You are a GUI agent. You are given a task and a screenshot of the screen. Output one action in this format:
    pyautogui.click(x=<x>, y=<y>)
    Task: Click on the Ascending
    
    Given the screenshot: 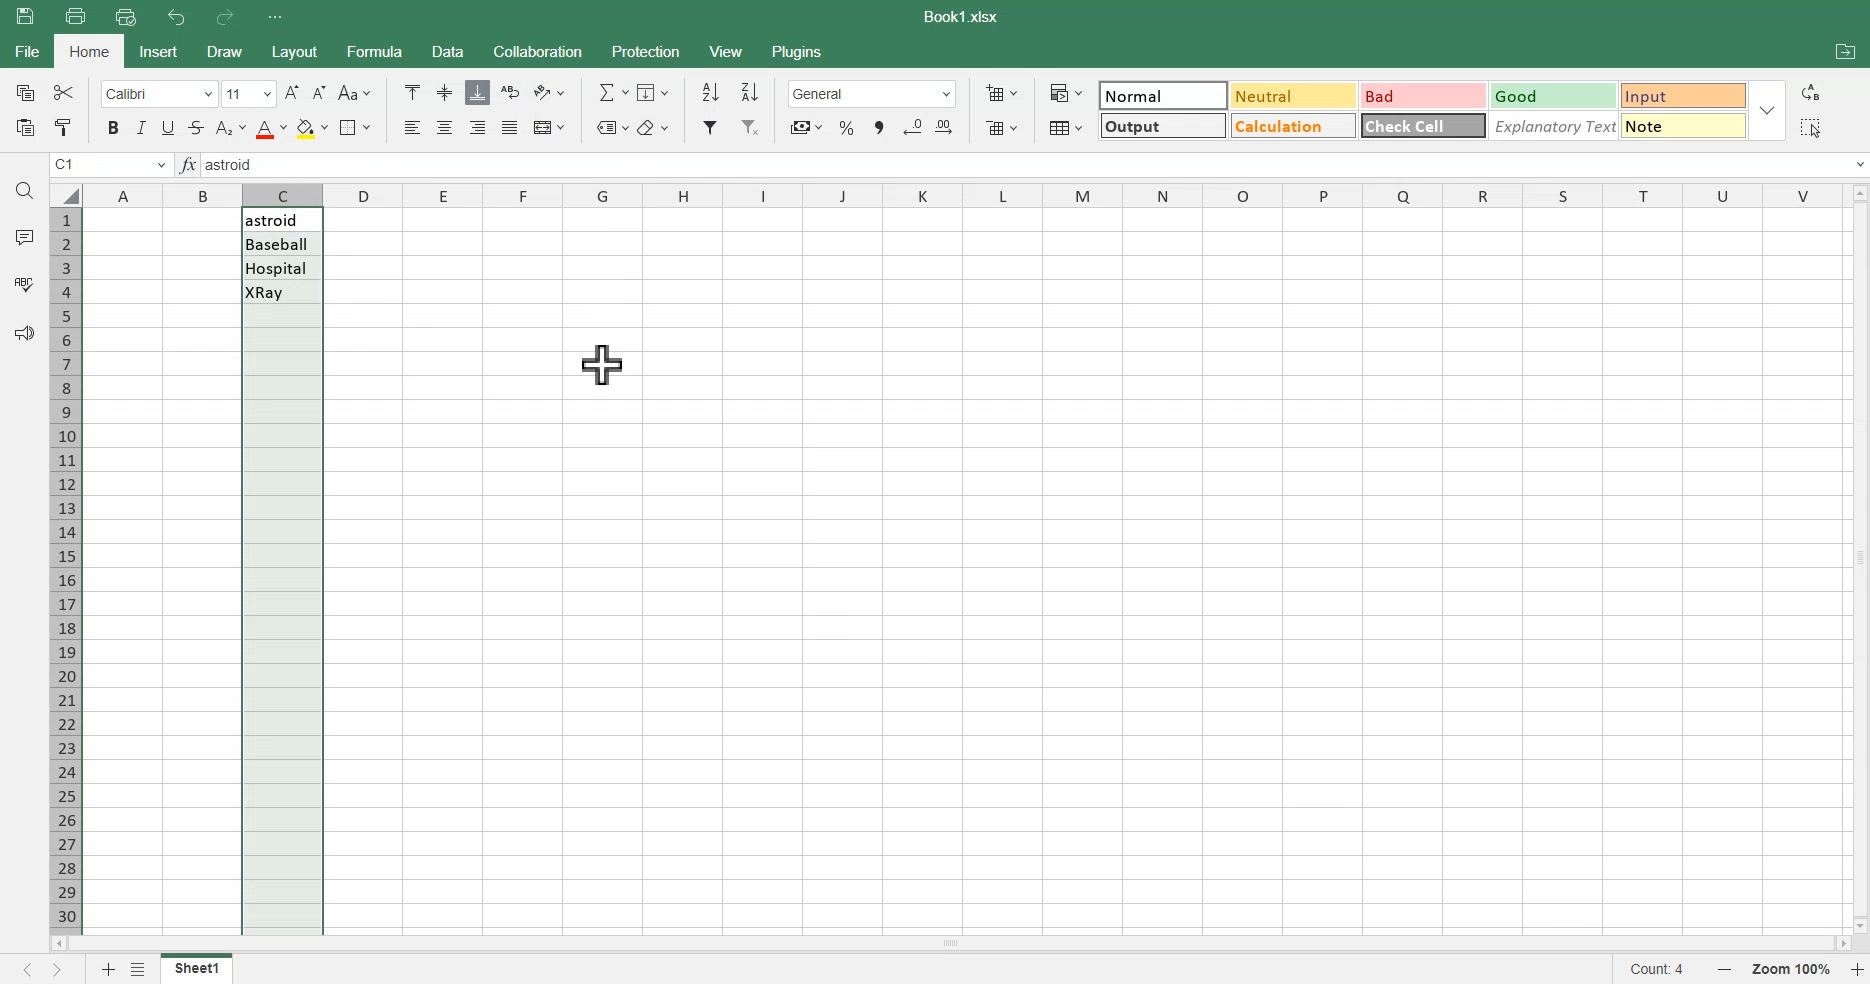 What is the action you would take?
    pyautogui.click(x=710, y=92)
    